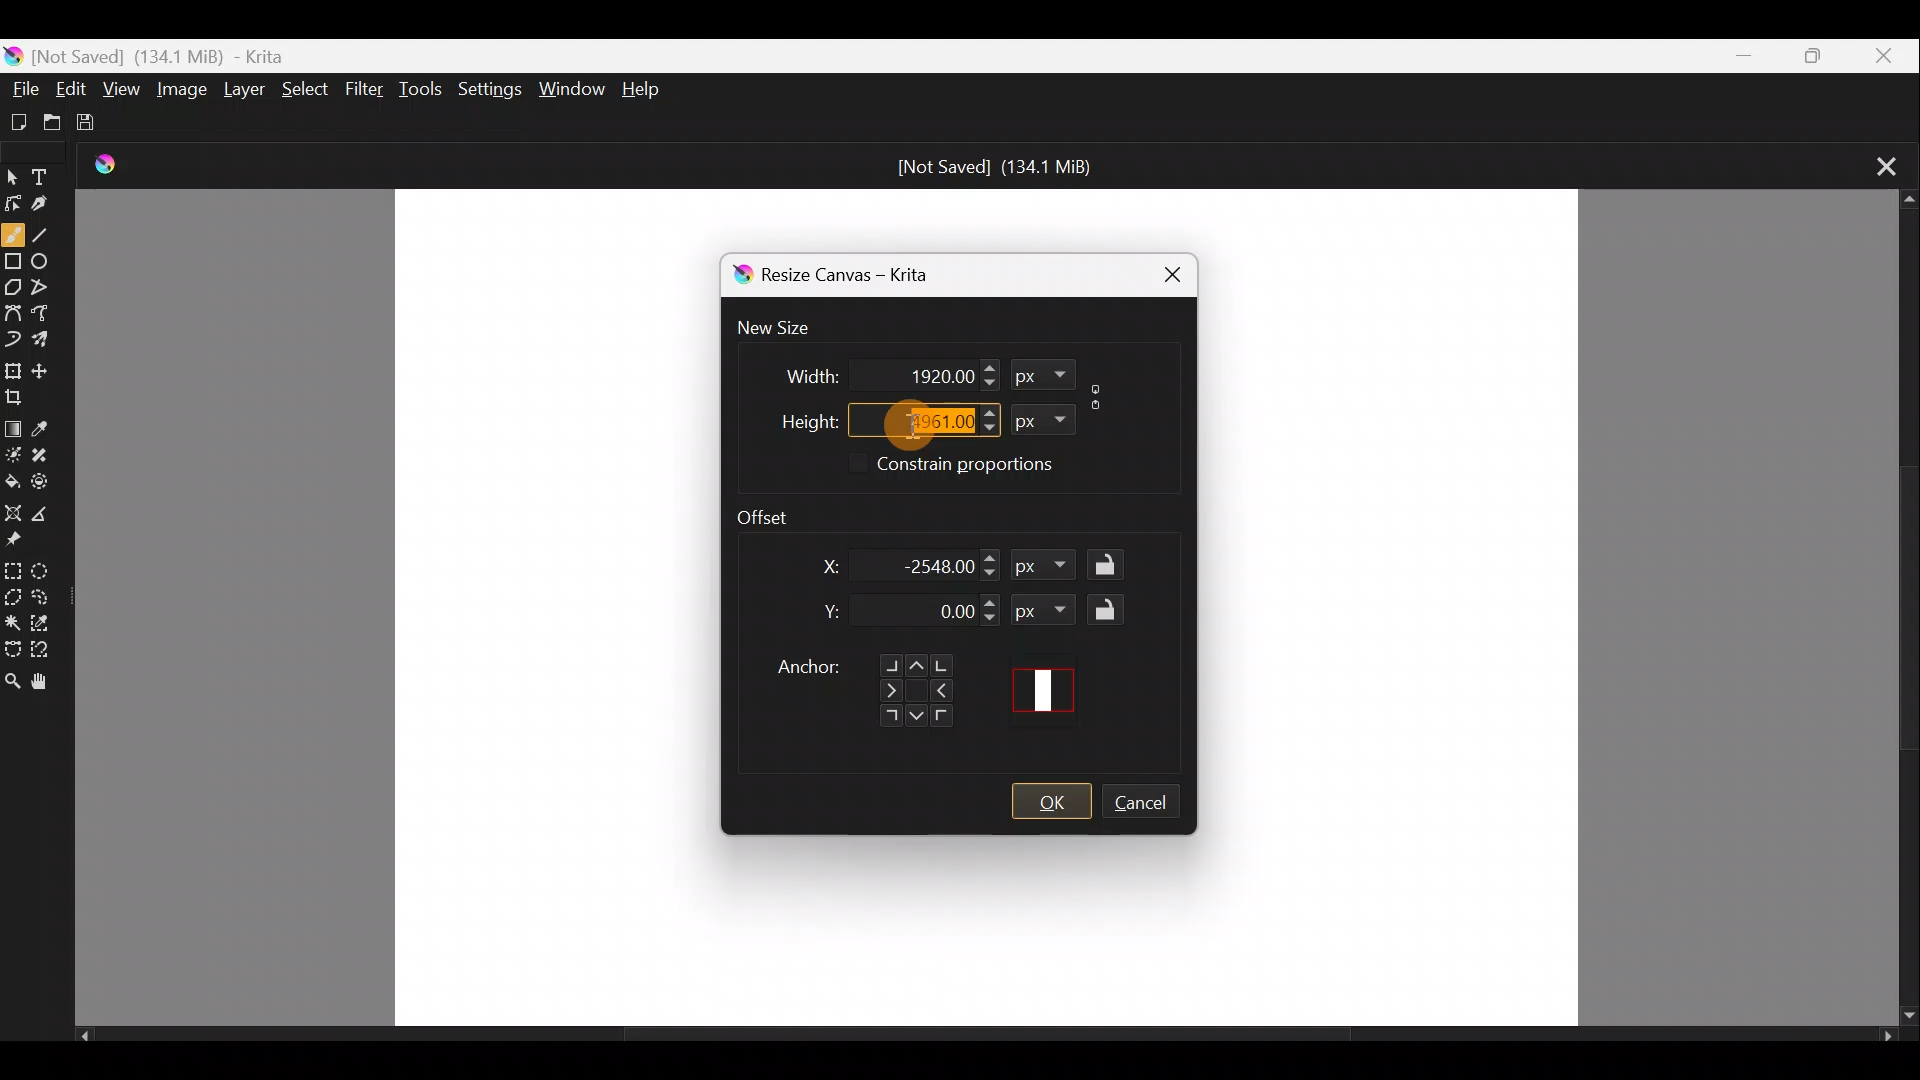 Image resolution: width=1920 pixels, height=1080 pixels. Describe the element at coordinates (1111, 566) in the screenshot. I see `Lock/Unlock` at that location.